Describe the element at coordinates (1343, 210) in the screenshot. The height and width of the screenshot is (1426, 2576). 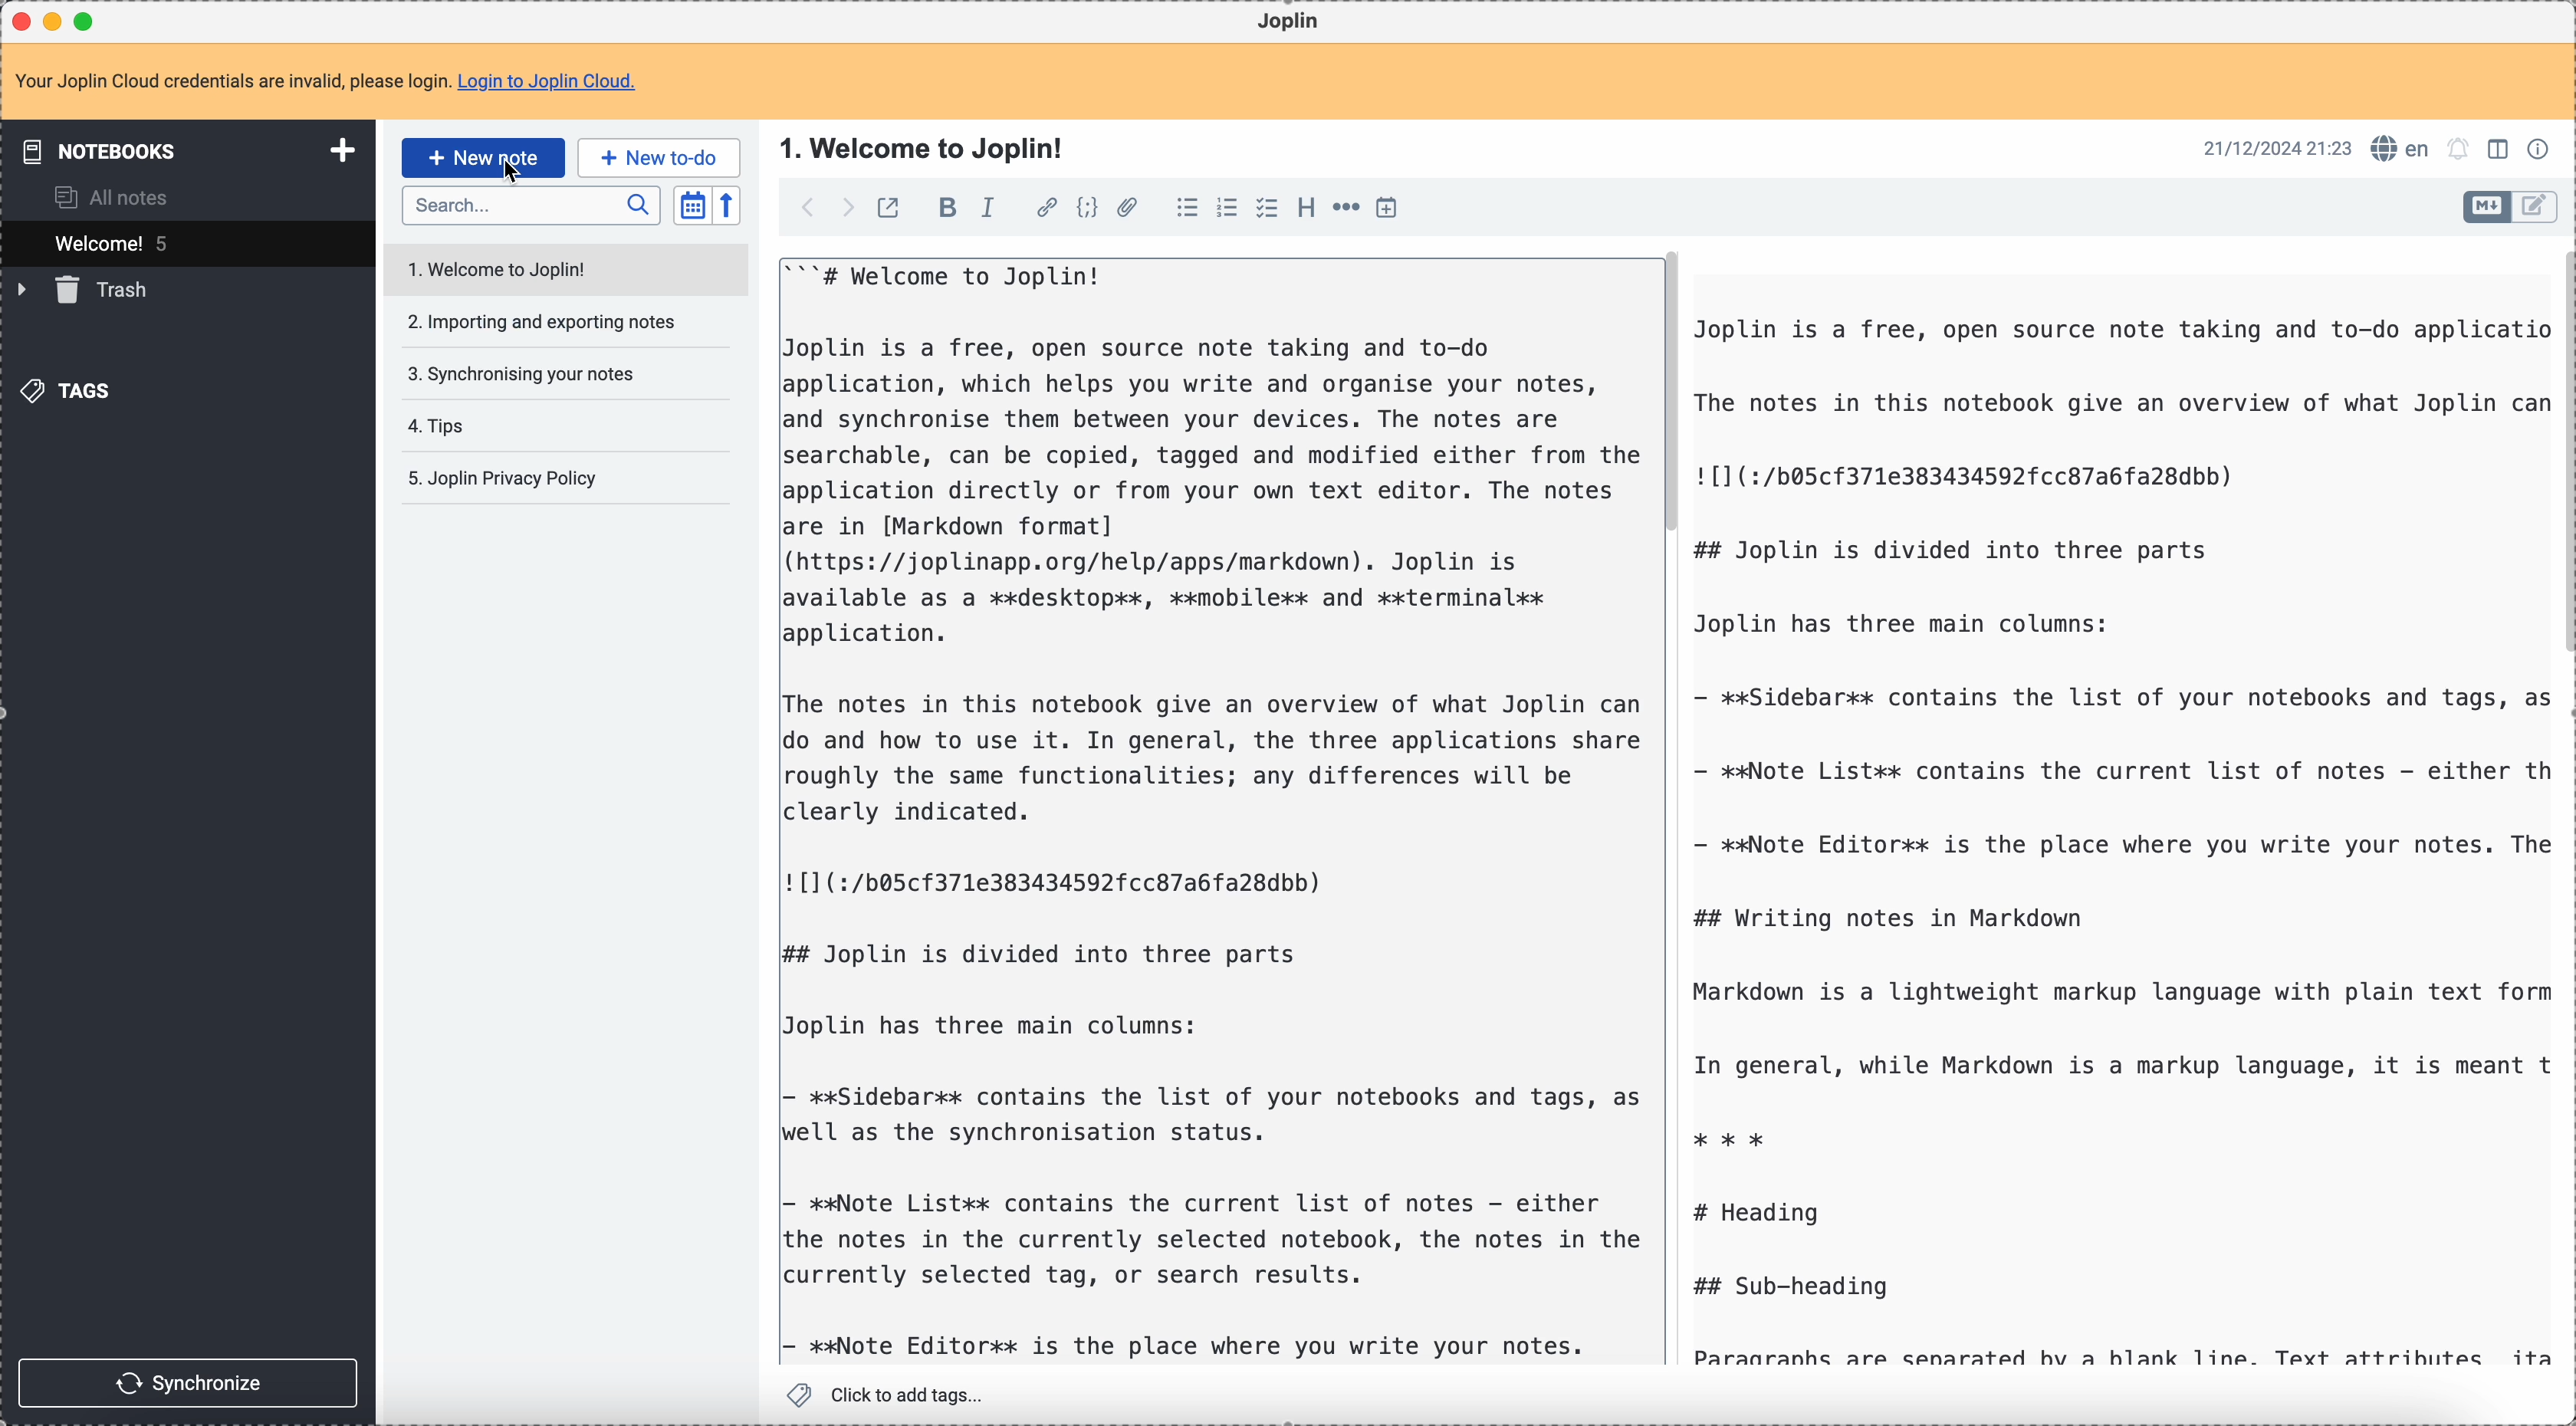
I see `horizontal rule` at that location.